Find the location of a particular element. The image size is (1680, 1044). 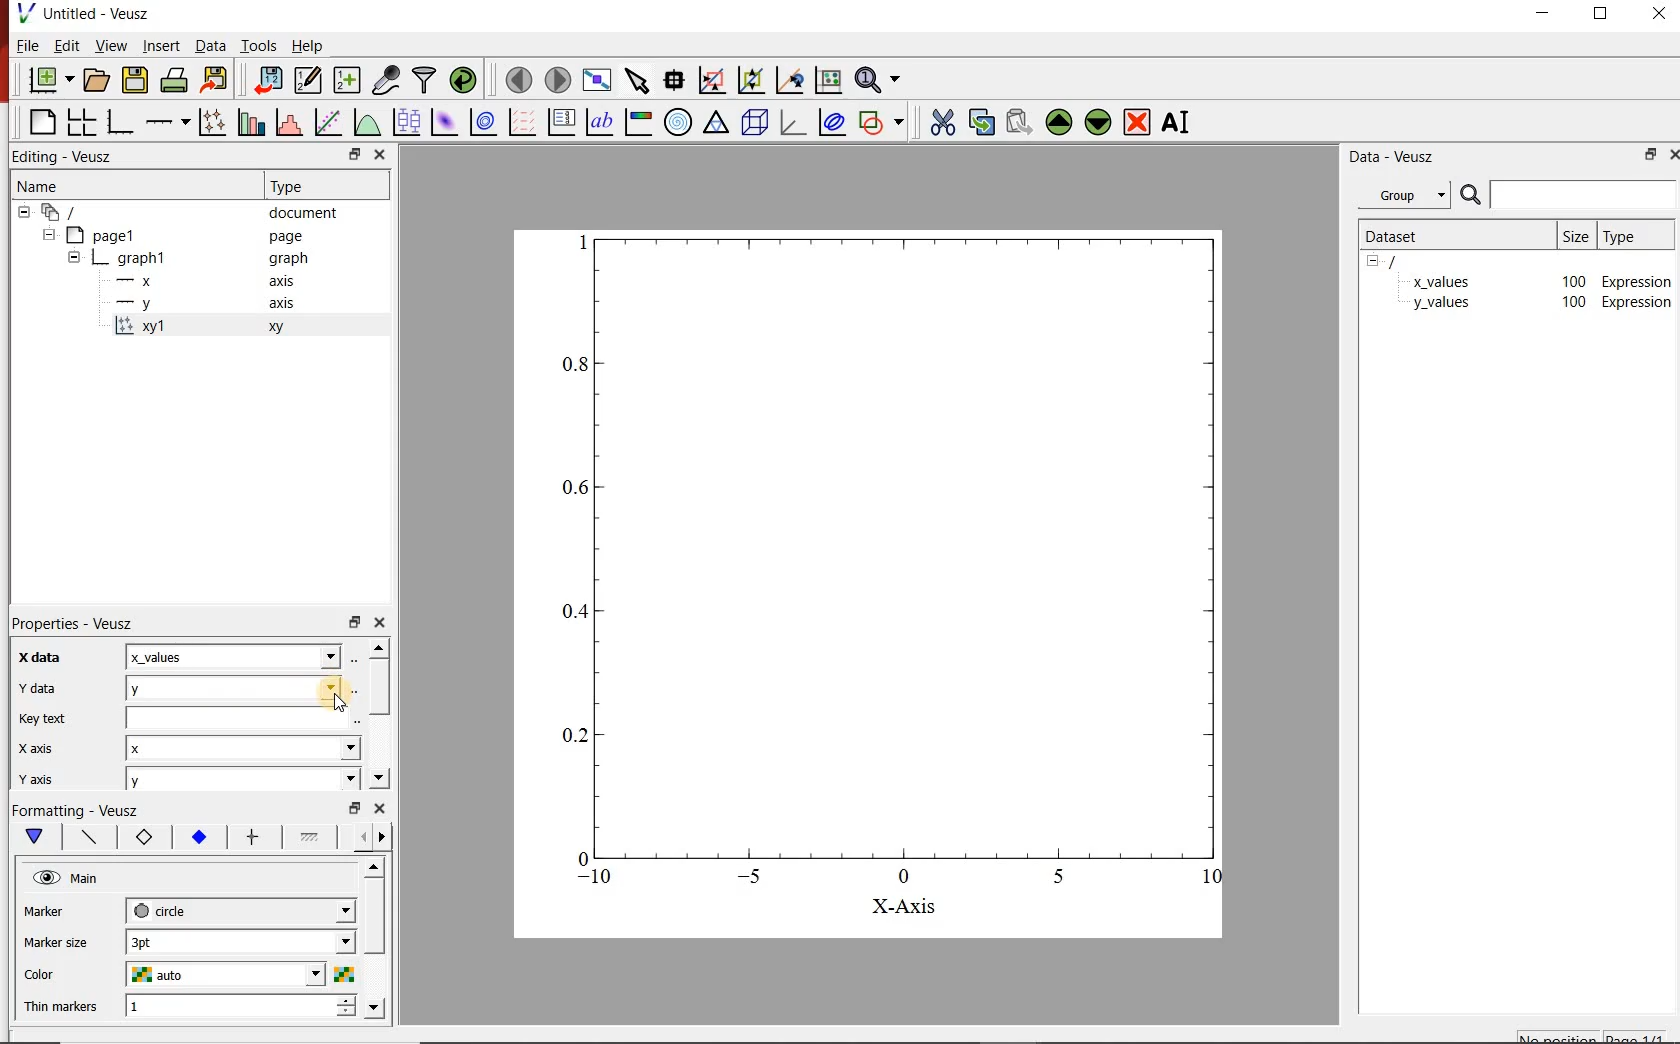

copy the selected widget is located at coordinates (980, 123).